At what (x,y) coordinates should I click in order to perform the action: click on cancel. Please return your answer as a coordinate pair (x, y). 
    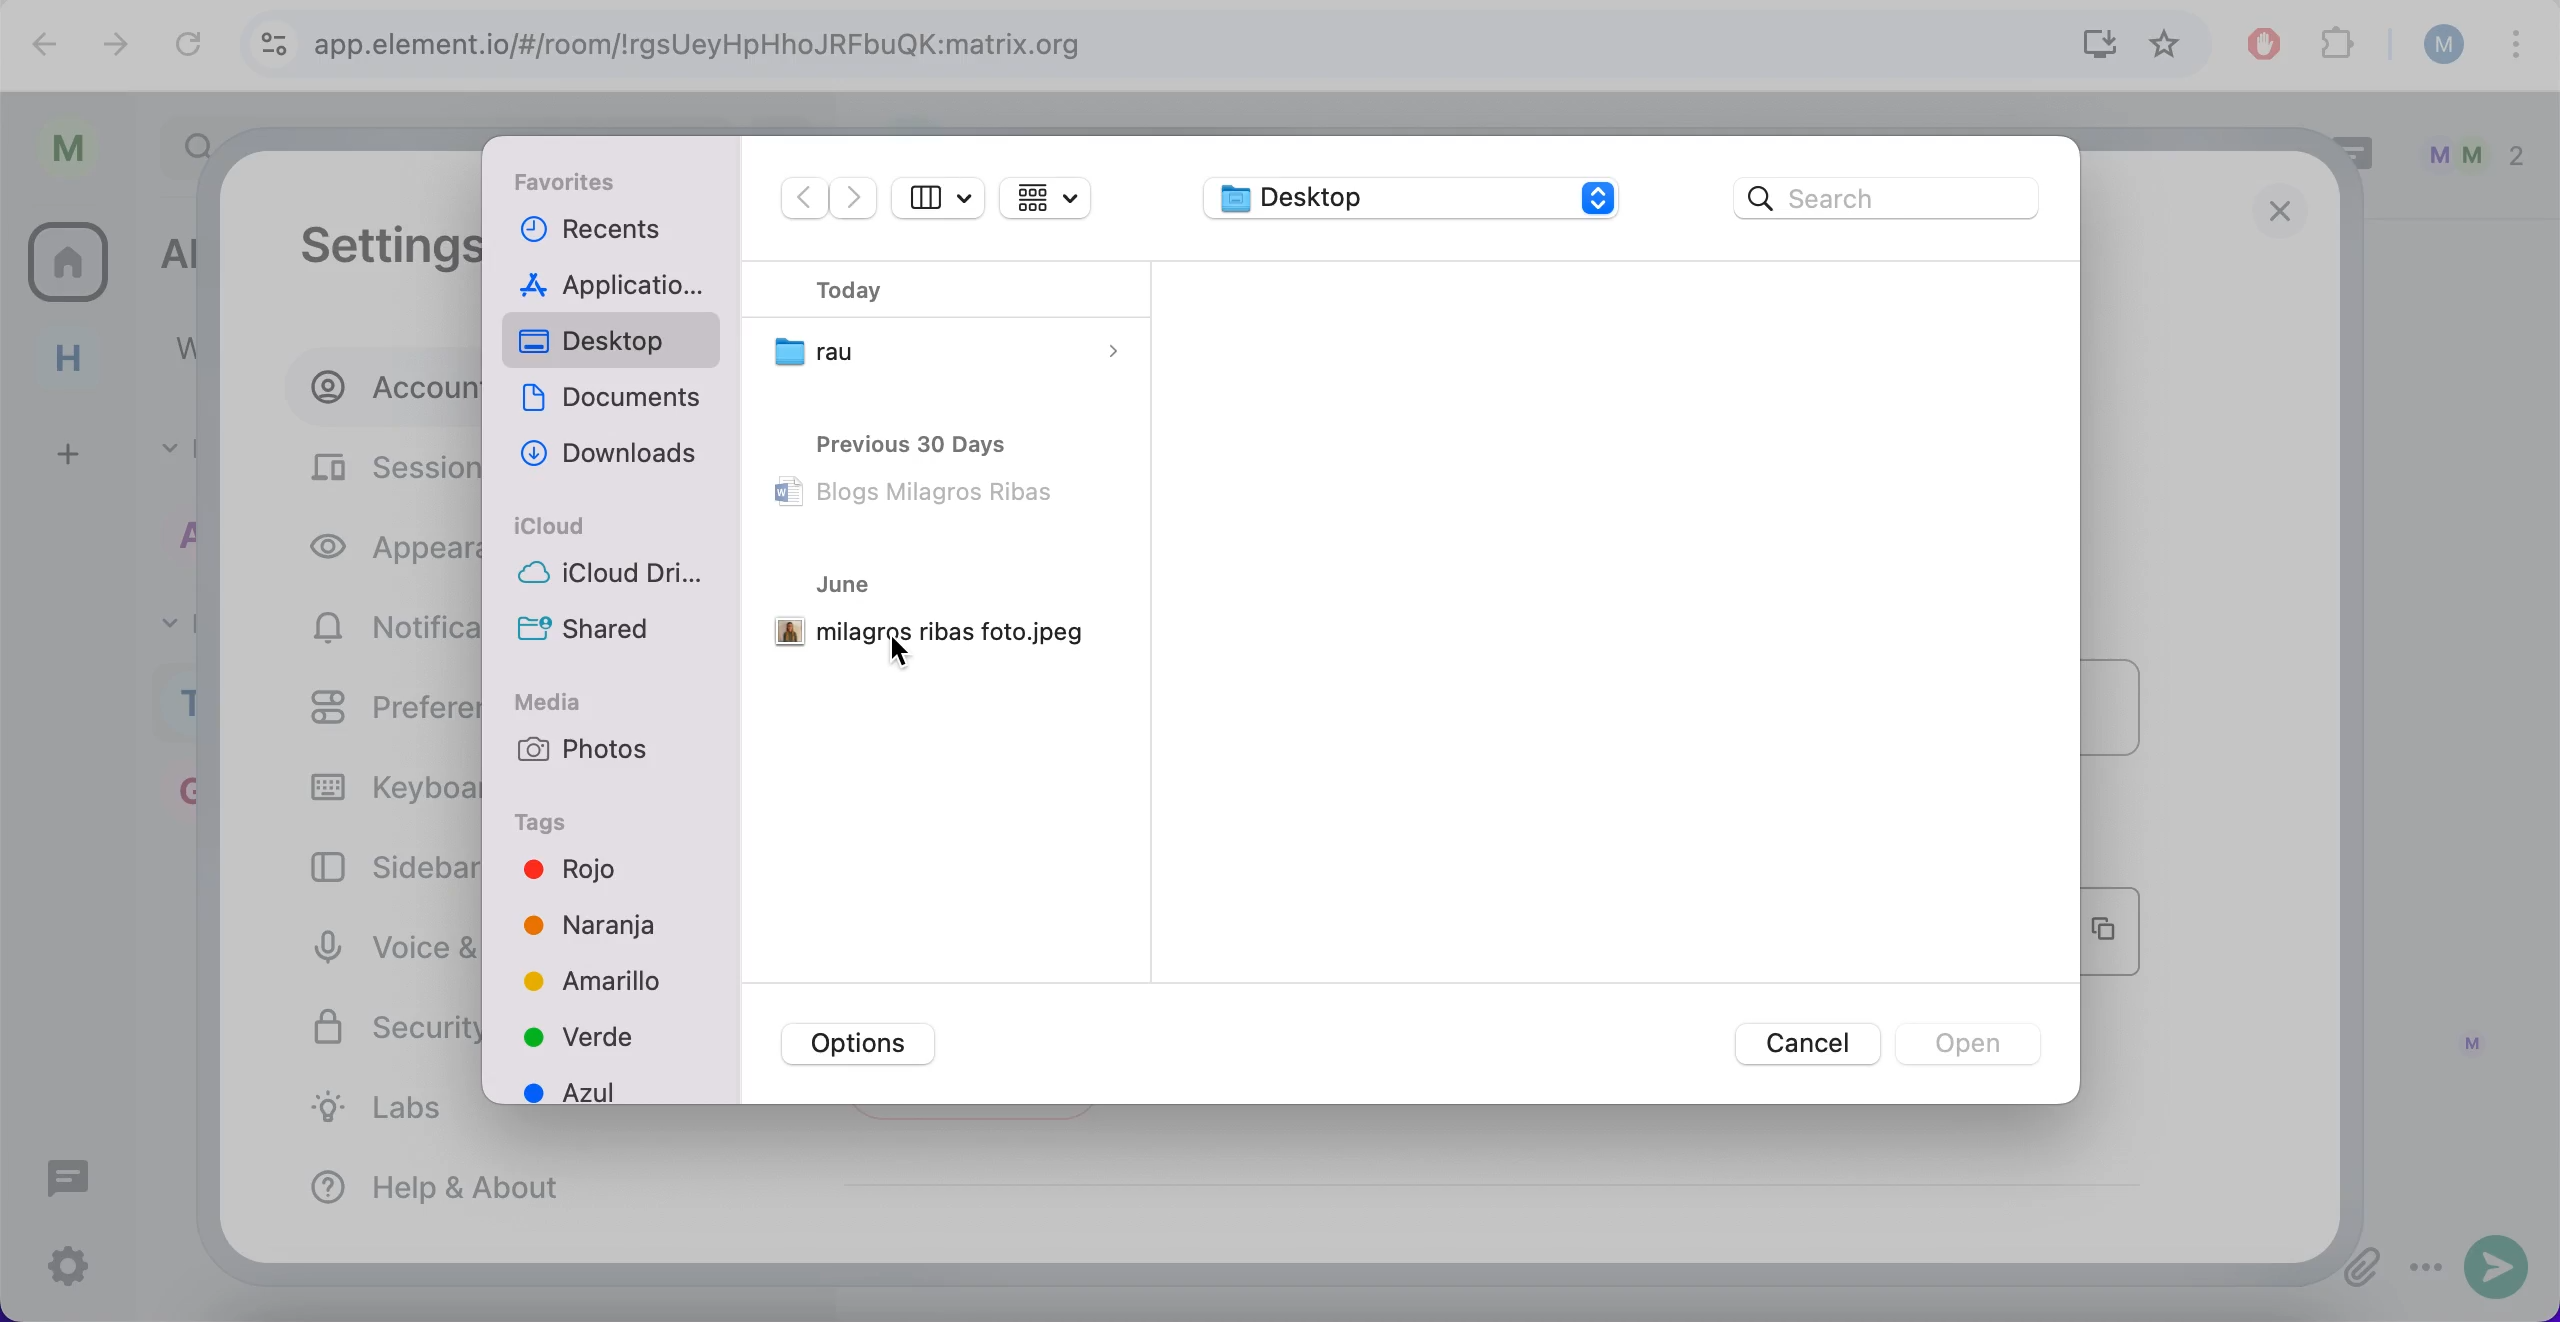
    Looking at the image, I should click on (1811, 1043).